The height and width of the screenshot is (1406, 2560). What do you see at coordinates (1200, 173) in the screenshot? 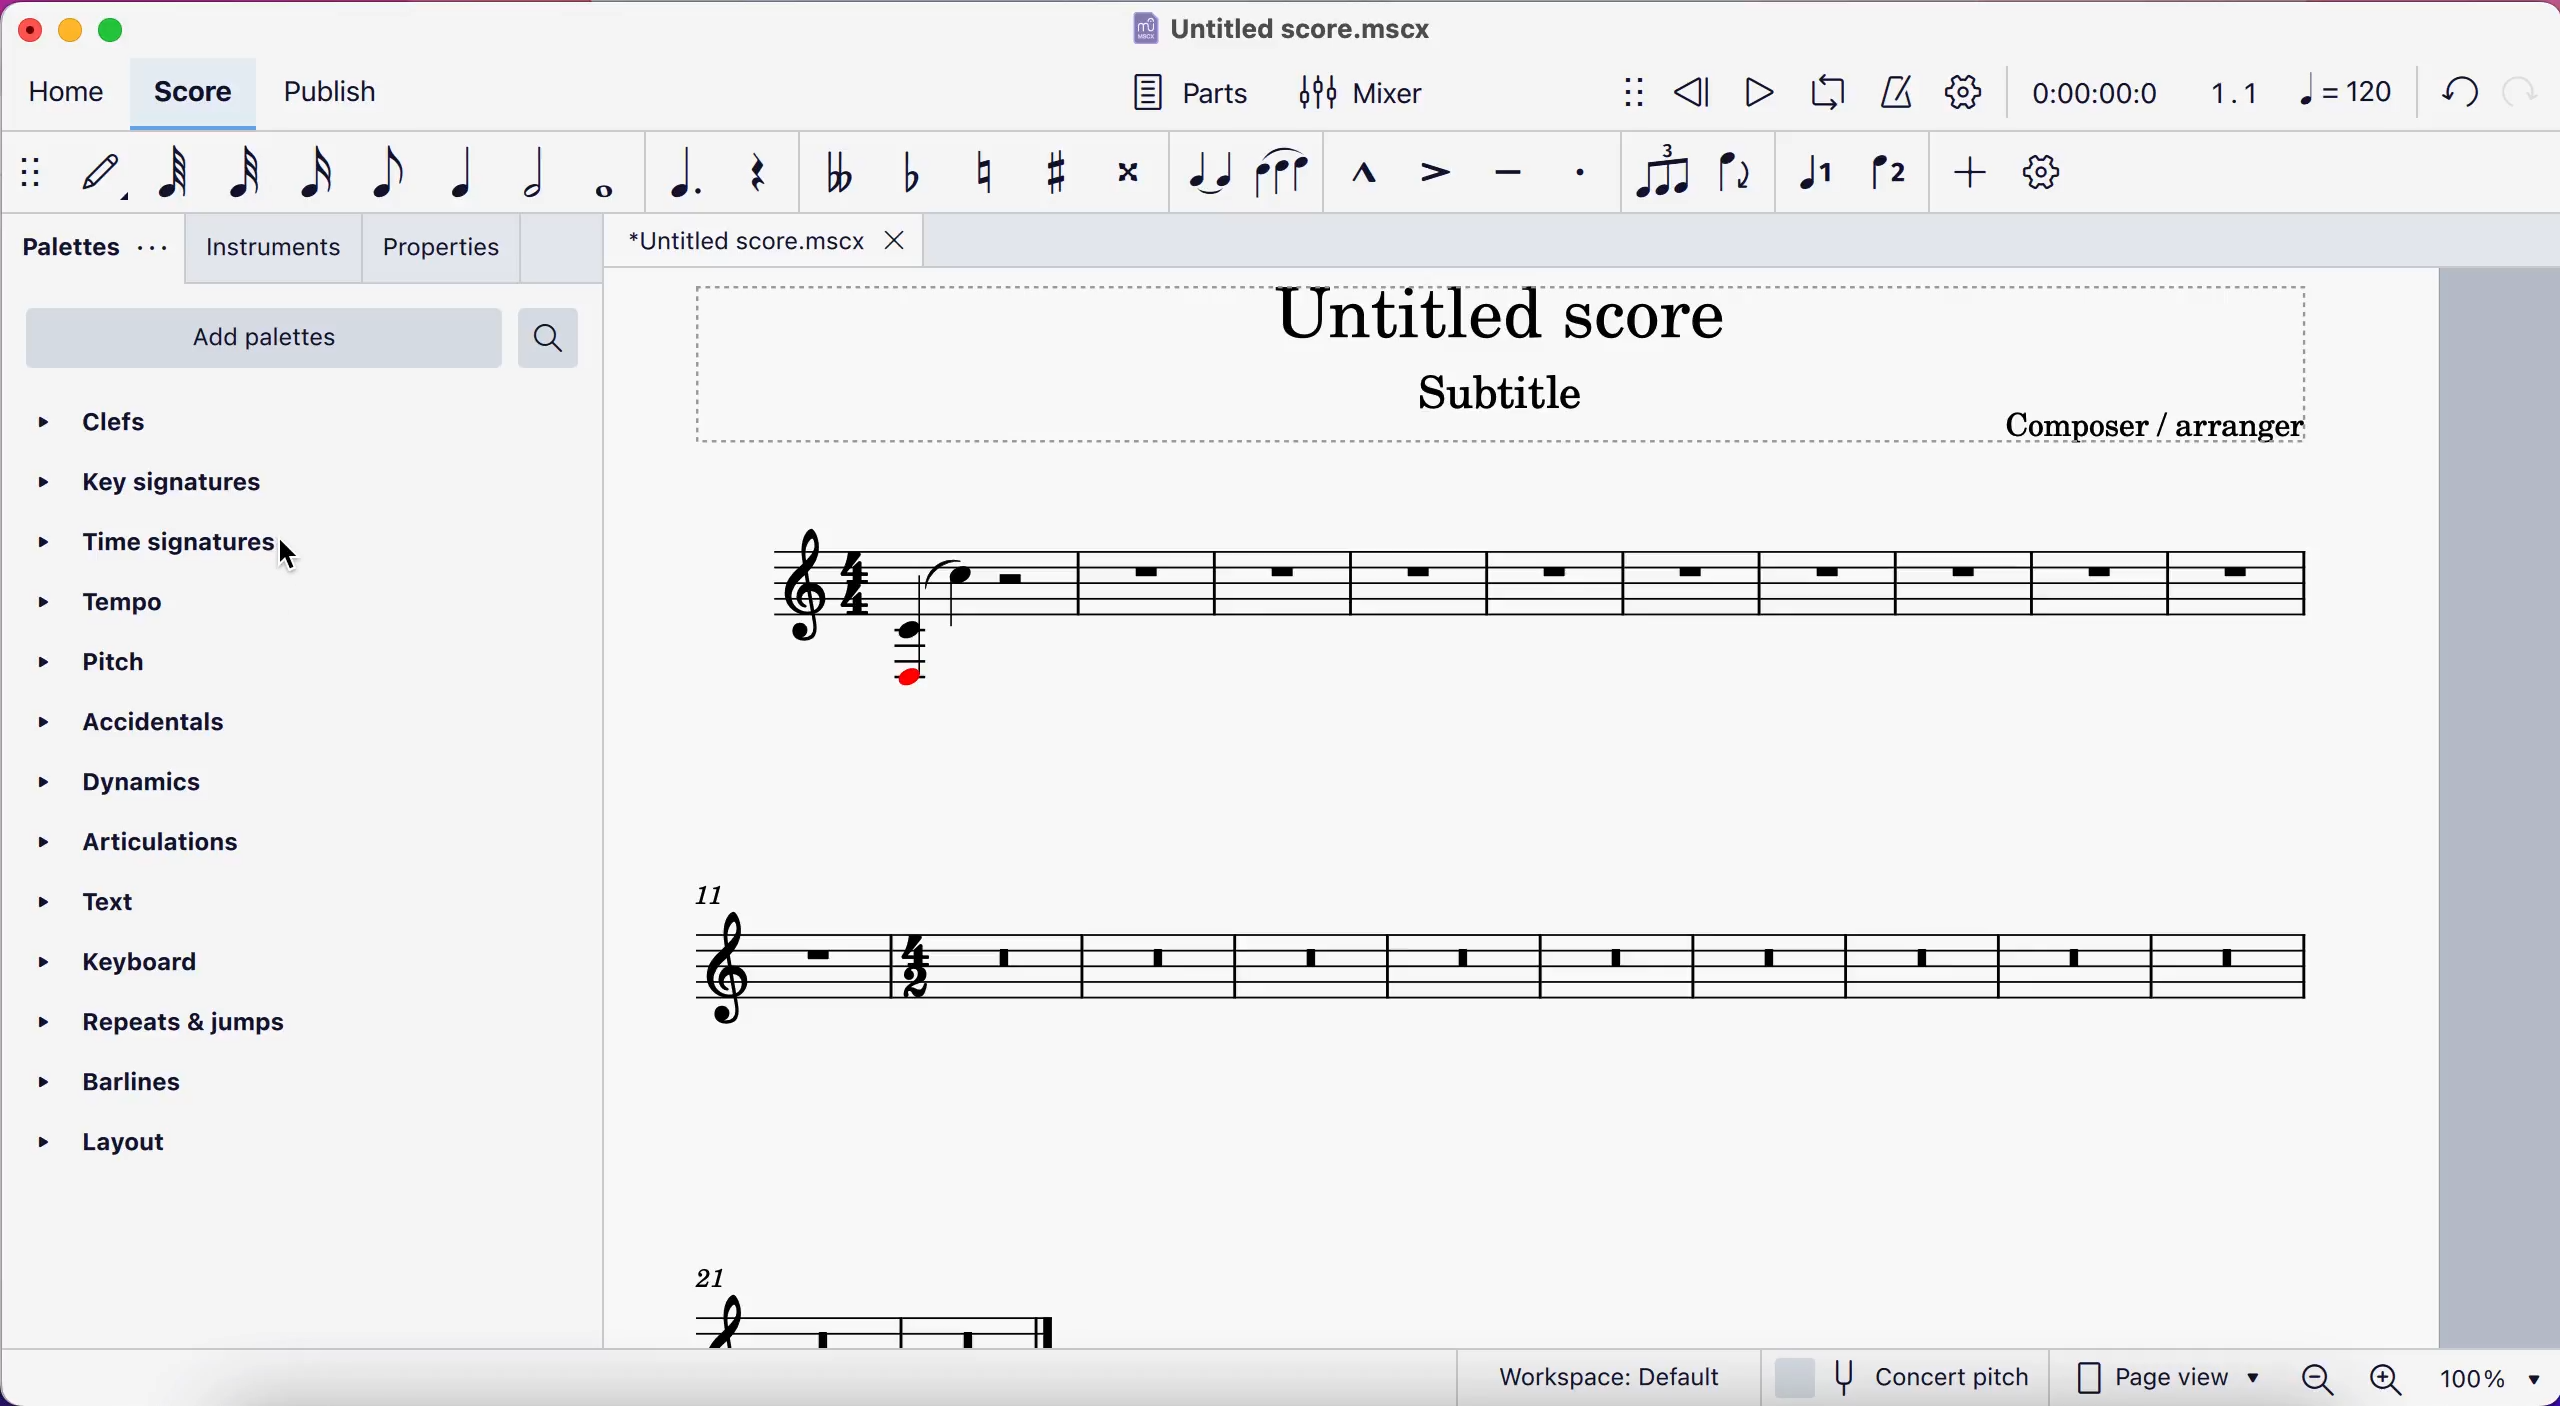
I see `tie` at bounding box center [1200, 173].